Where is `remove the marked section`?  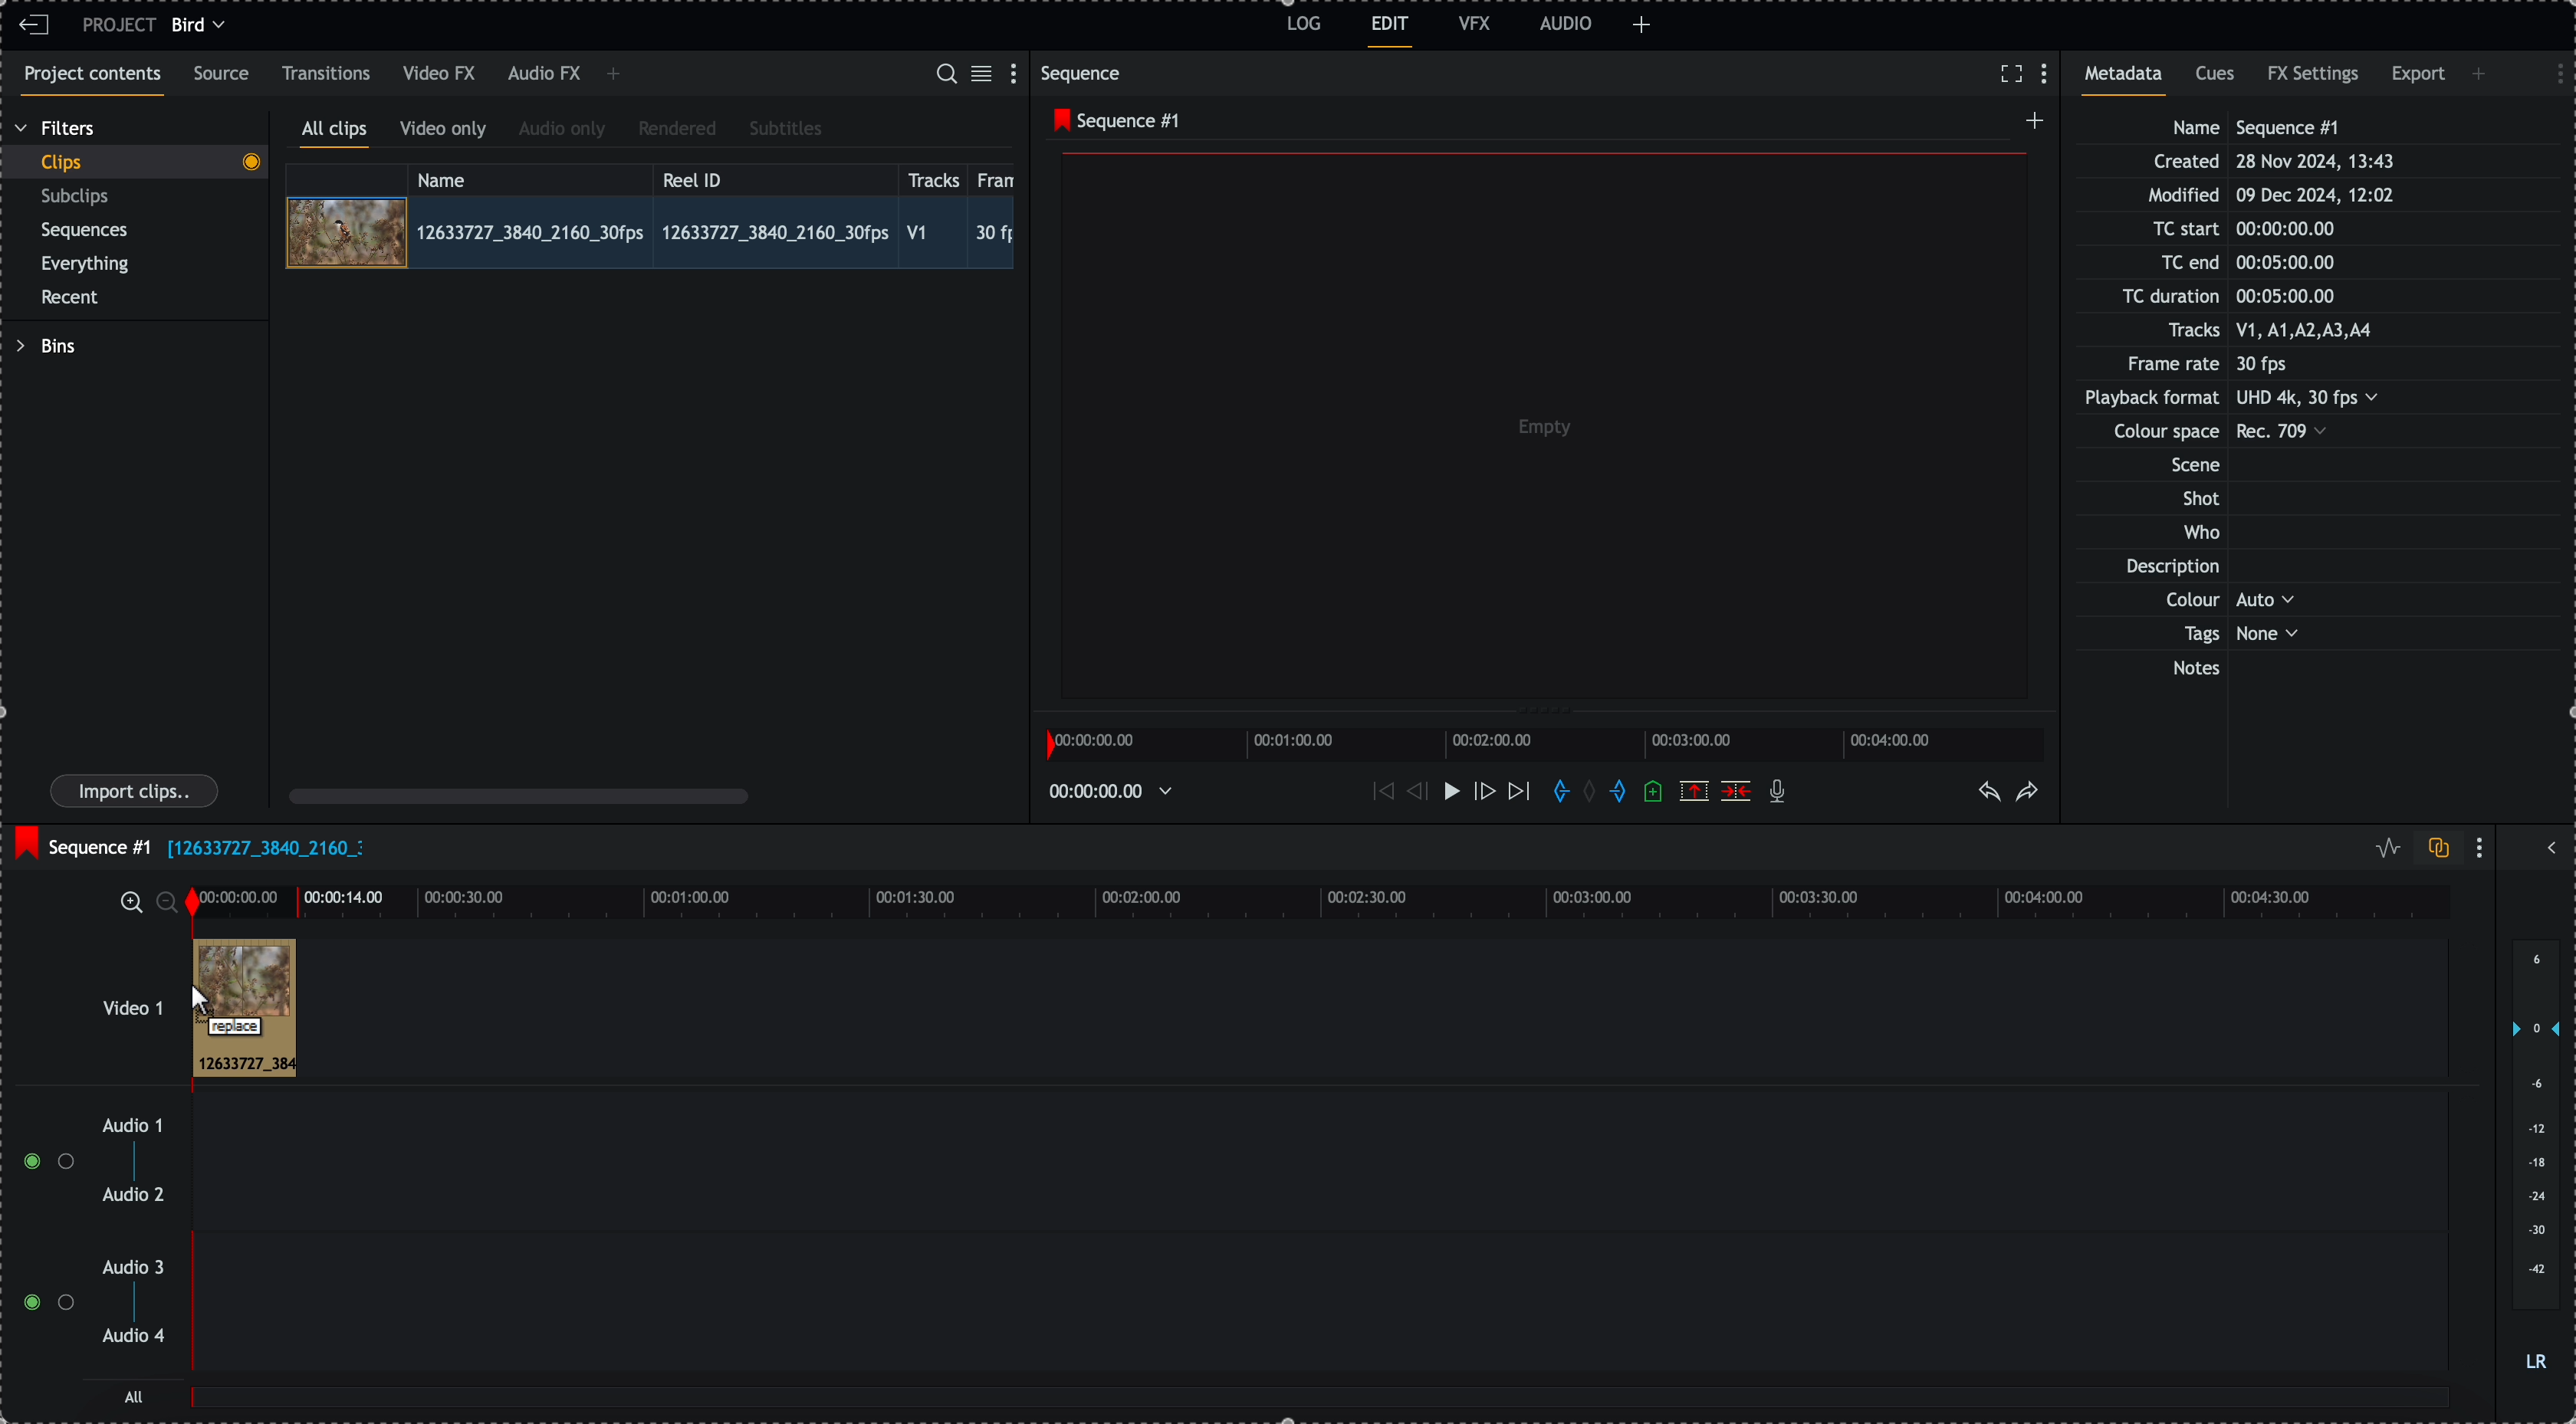
remove the marked section is located at coordinates (1694, 790).